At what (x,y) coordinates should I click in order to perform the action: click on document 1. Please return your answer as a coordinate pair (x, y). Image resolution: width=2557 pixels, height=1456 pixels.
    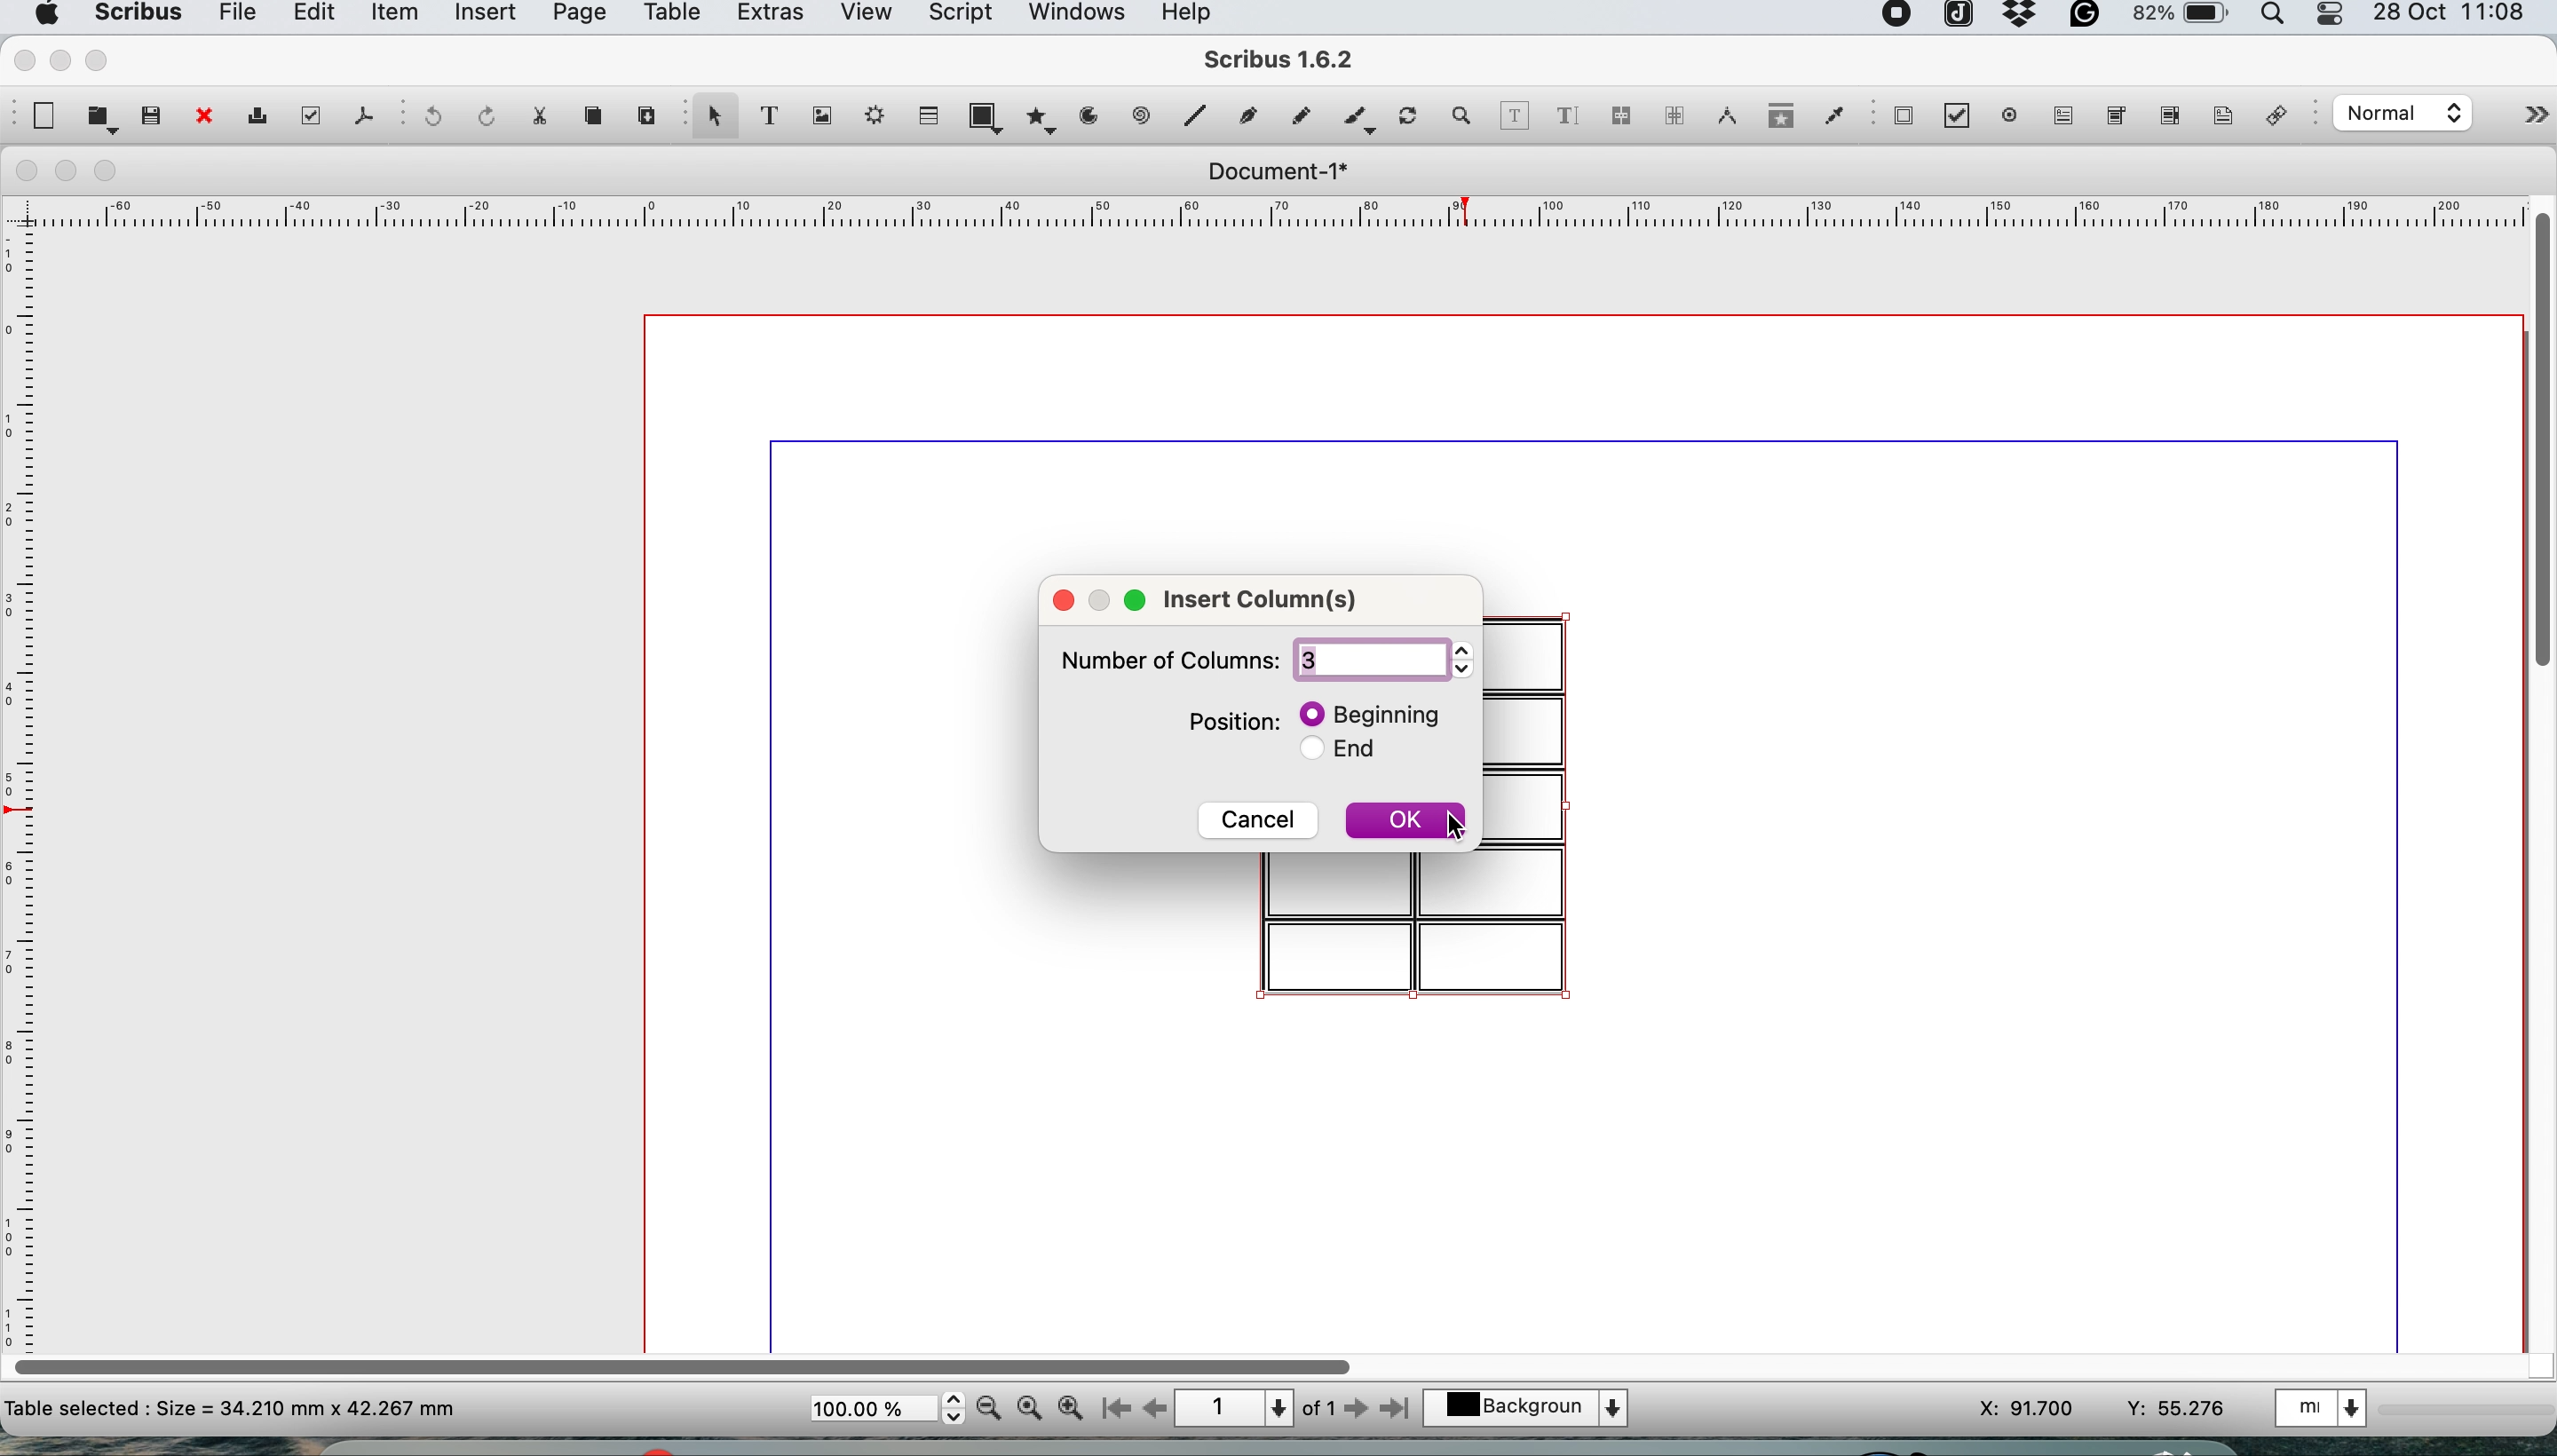
    Looking at the image, I should click on (1276, 172).